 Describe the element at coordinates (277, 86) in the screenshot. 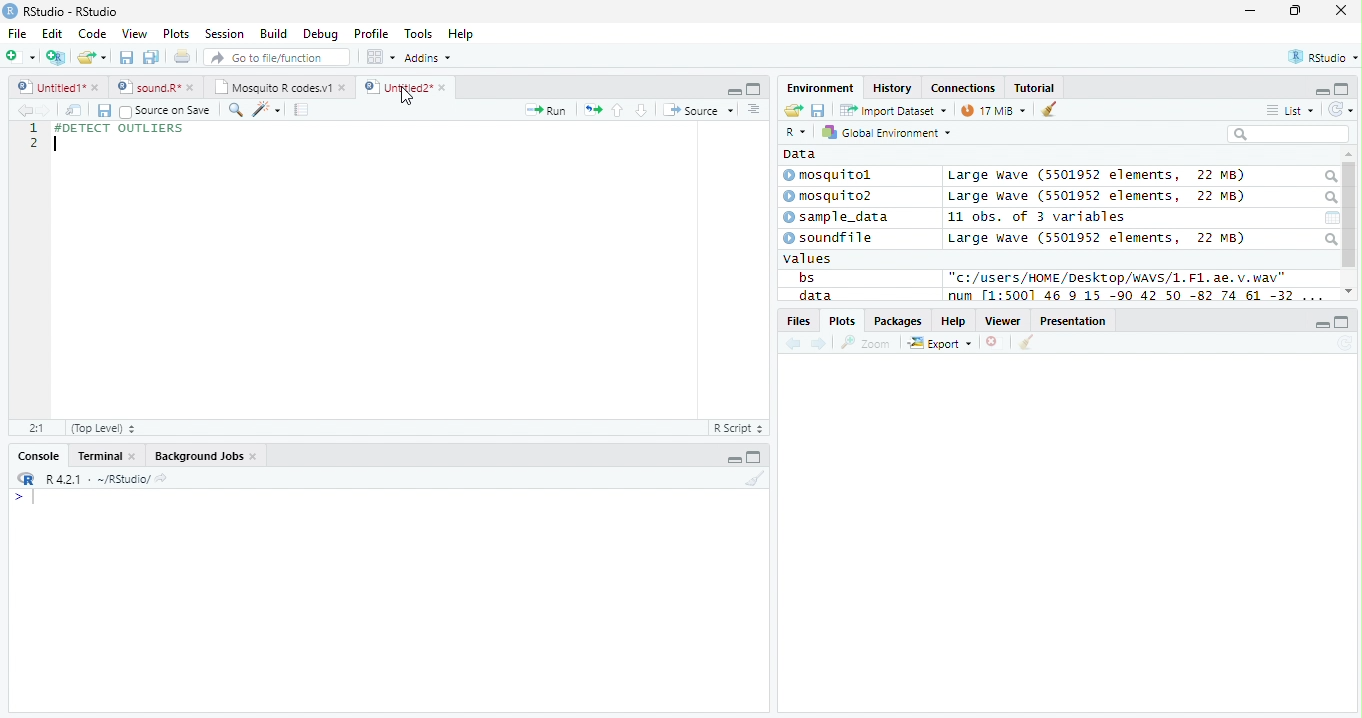

I see `Mosquito R codes.v1` at that location.